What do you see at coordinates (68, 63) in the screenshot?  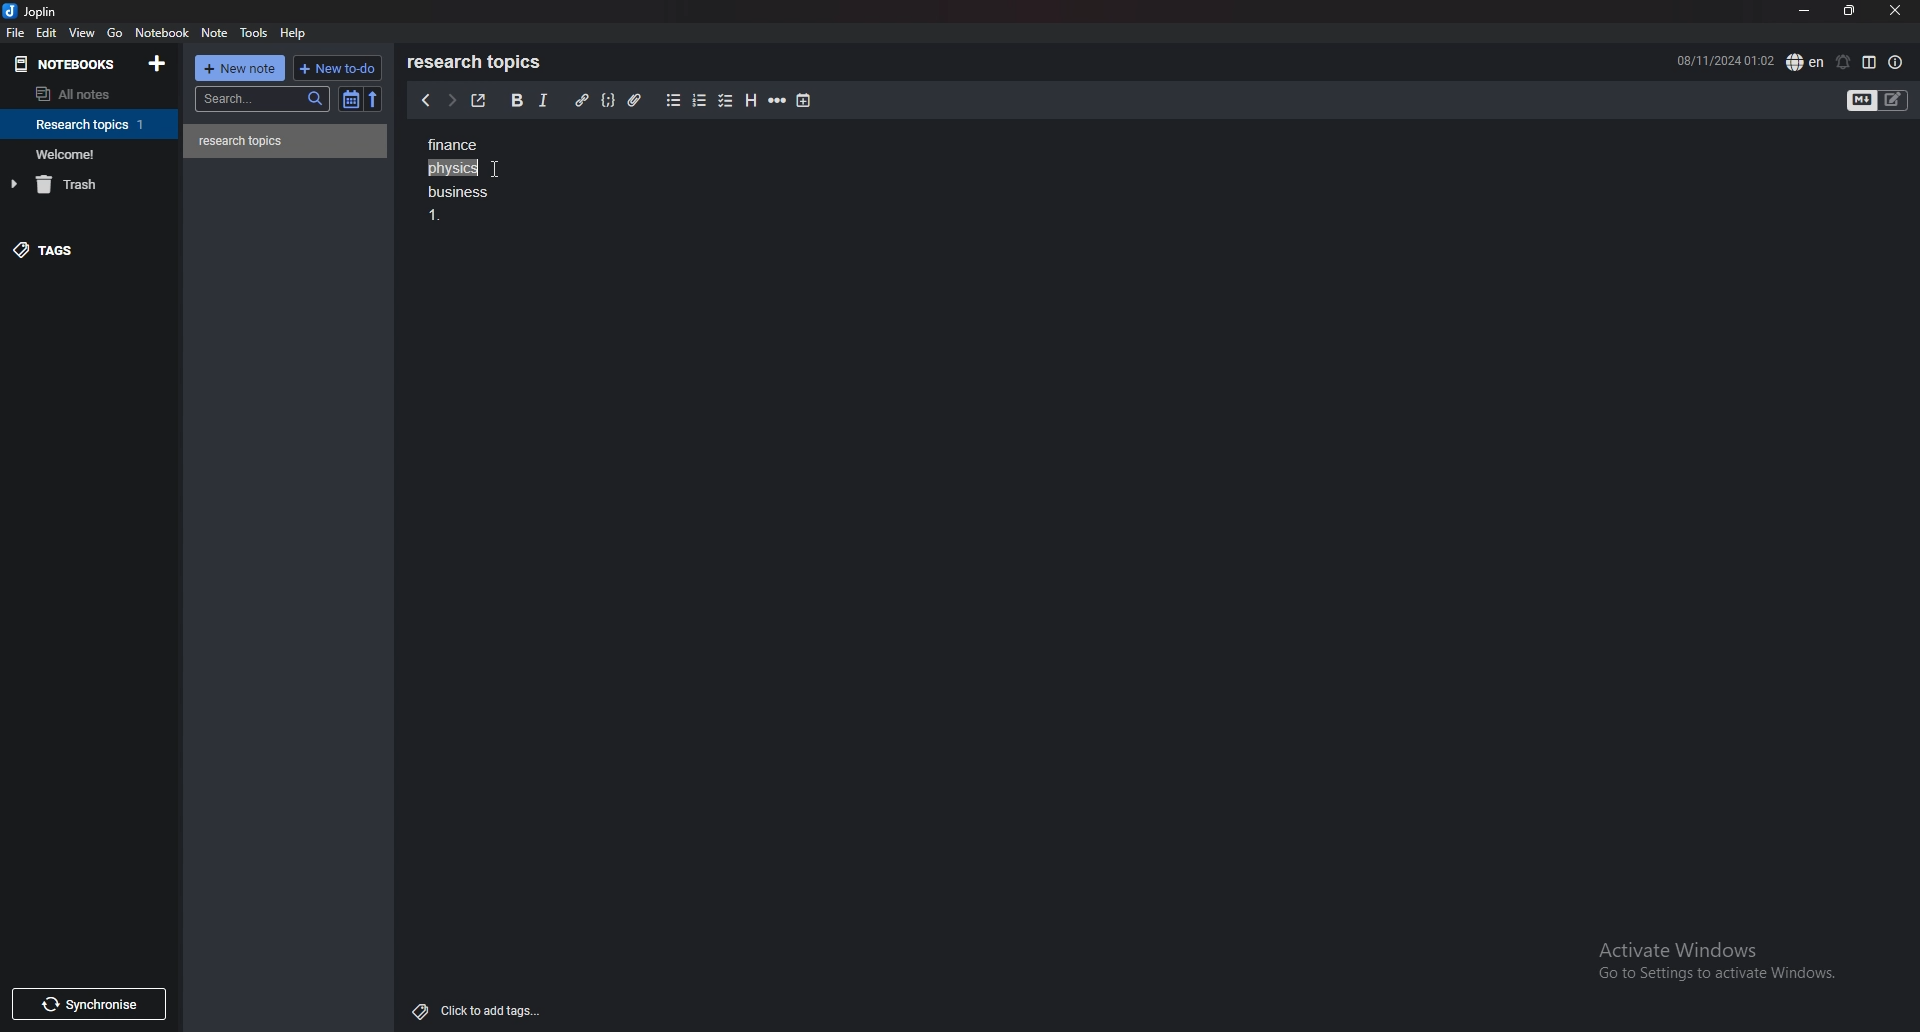 I see `notebooks` at bounding box center [68, 63].